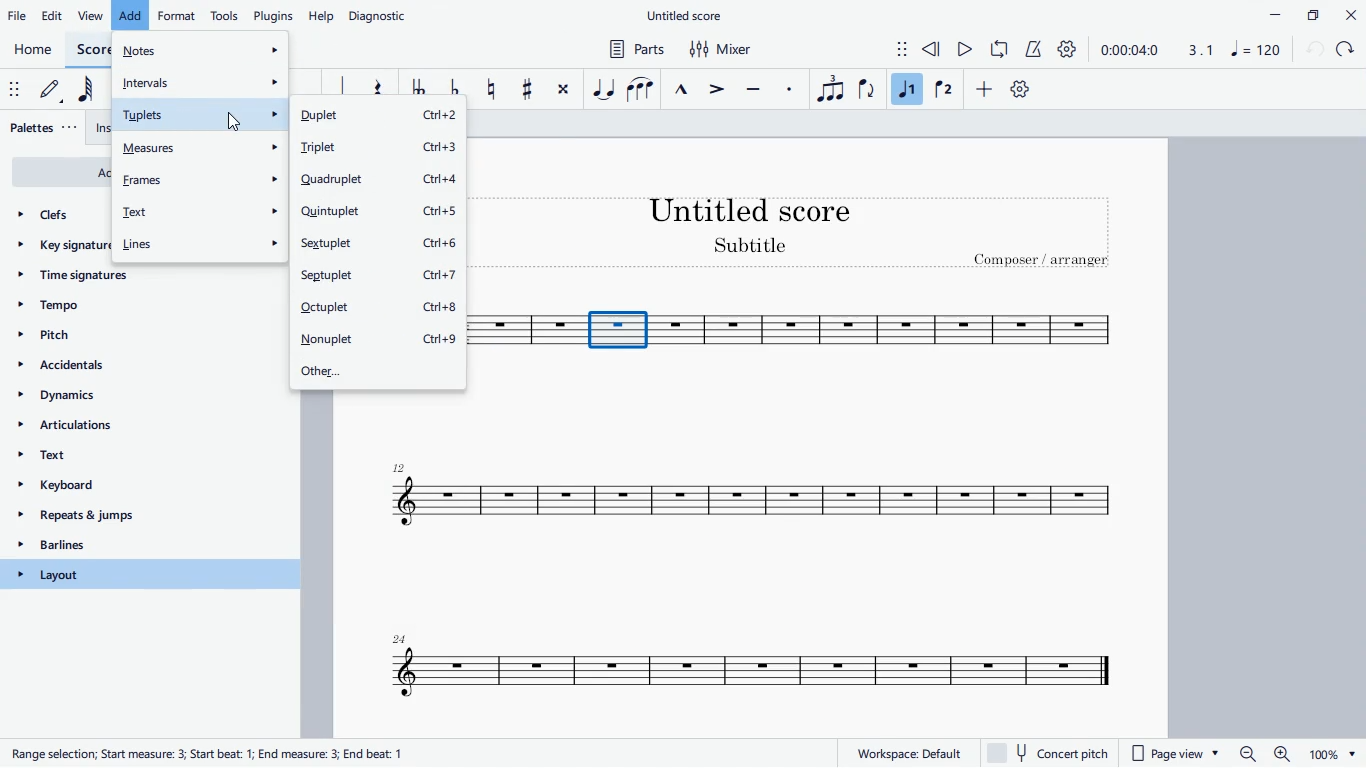 This screenshot has height=768, width=1366. Describe the element at coordinates (528, 91) in the screenshot. I see `toggle sharp` at that location.